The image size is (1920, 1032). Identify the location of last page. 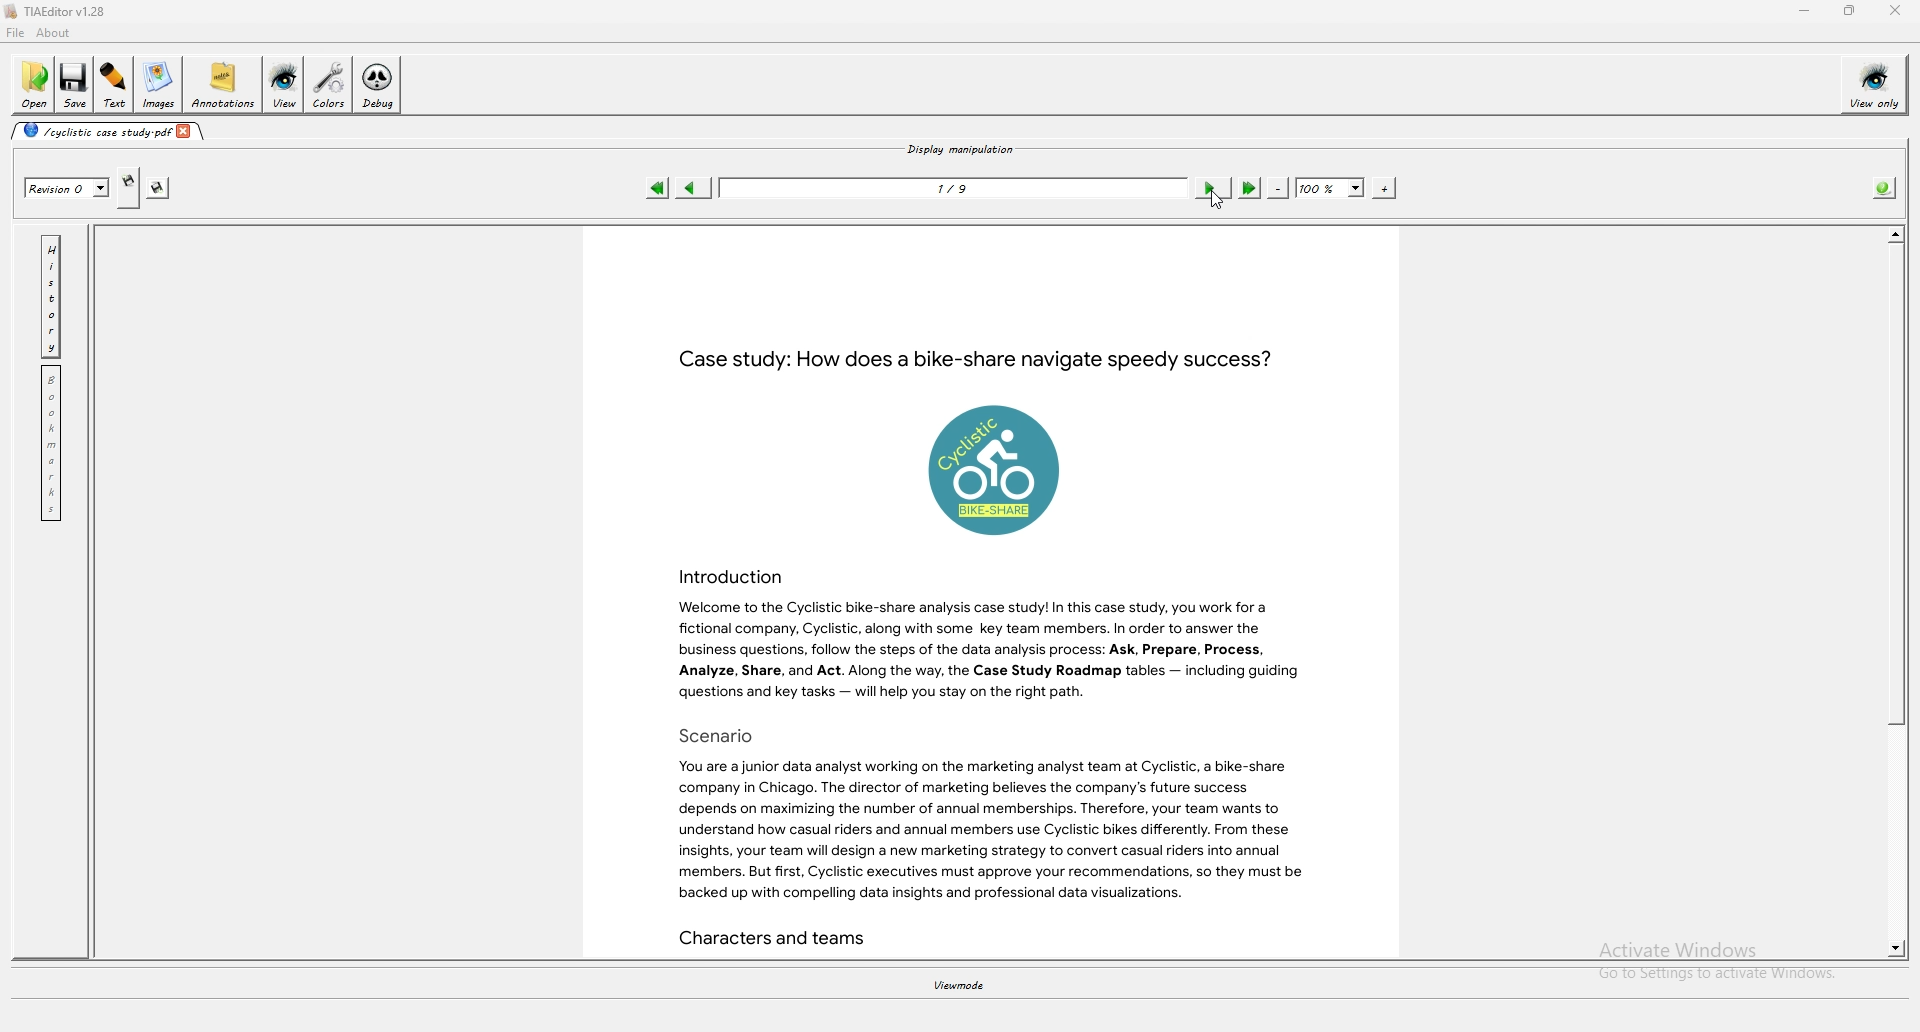
(1249, 188).